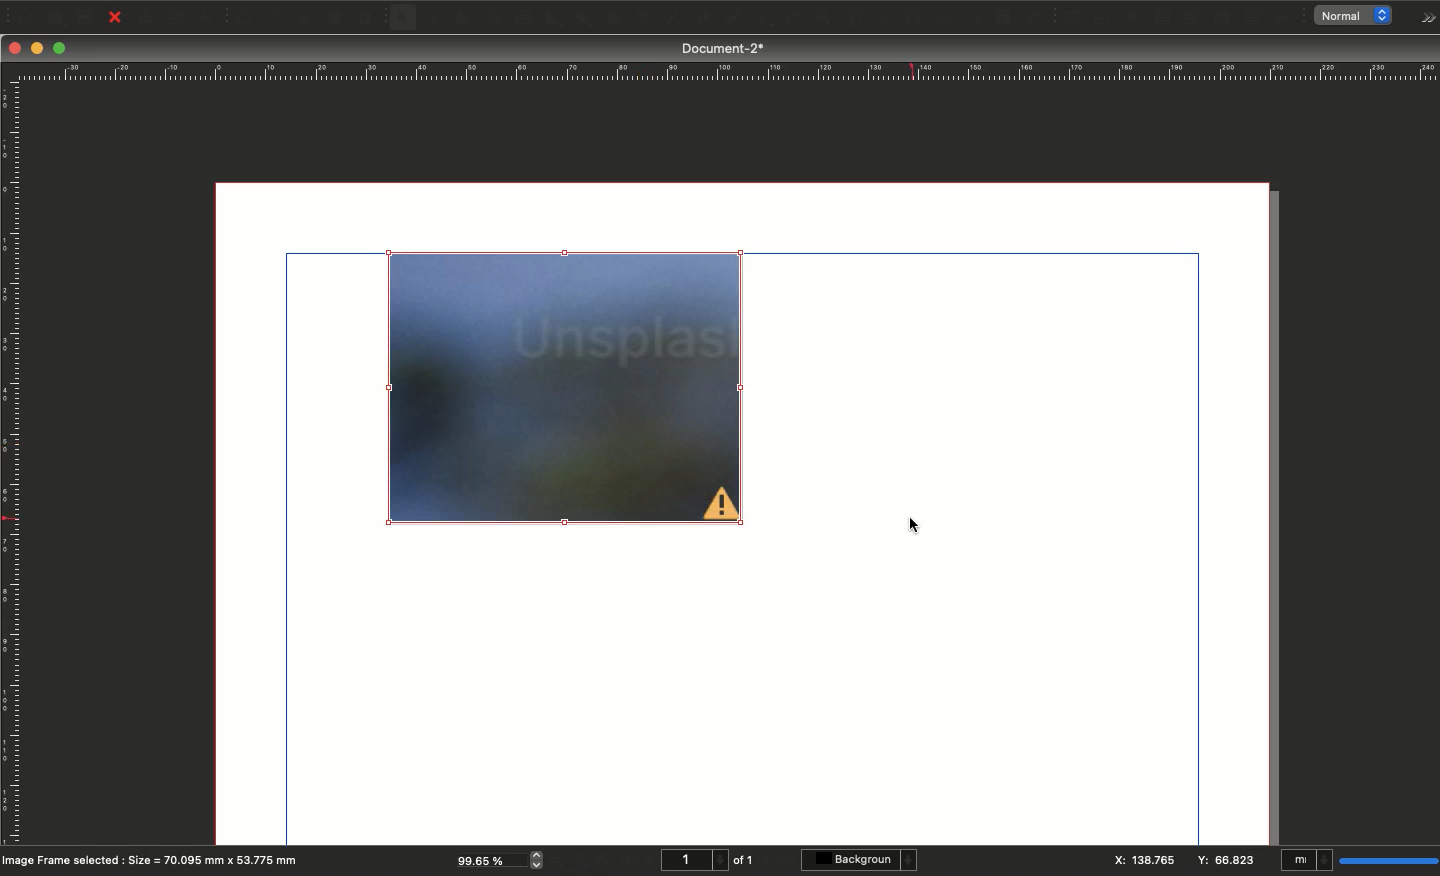 Image resolution: width=1440 pixels, height=876 pixels. What do you see at coordinates (923, 527) in the screenshot?
I see `cursor` at bounding box center [923, 527].